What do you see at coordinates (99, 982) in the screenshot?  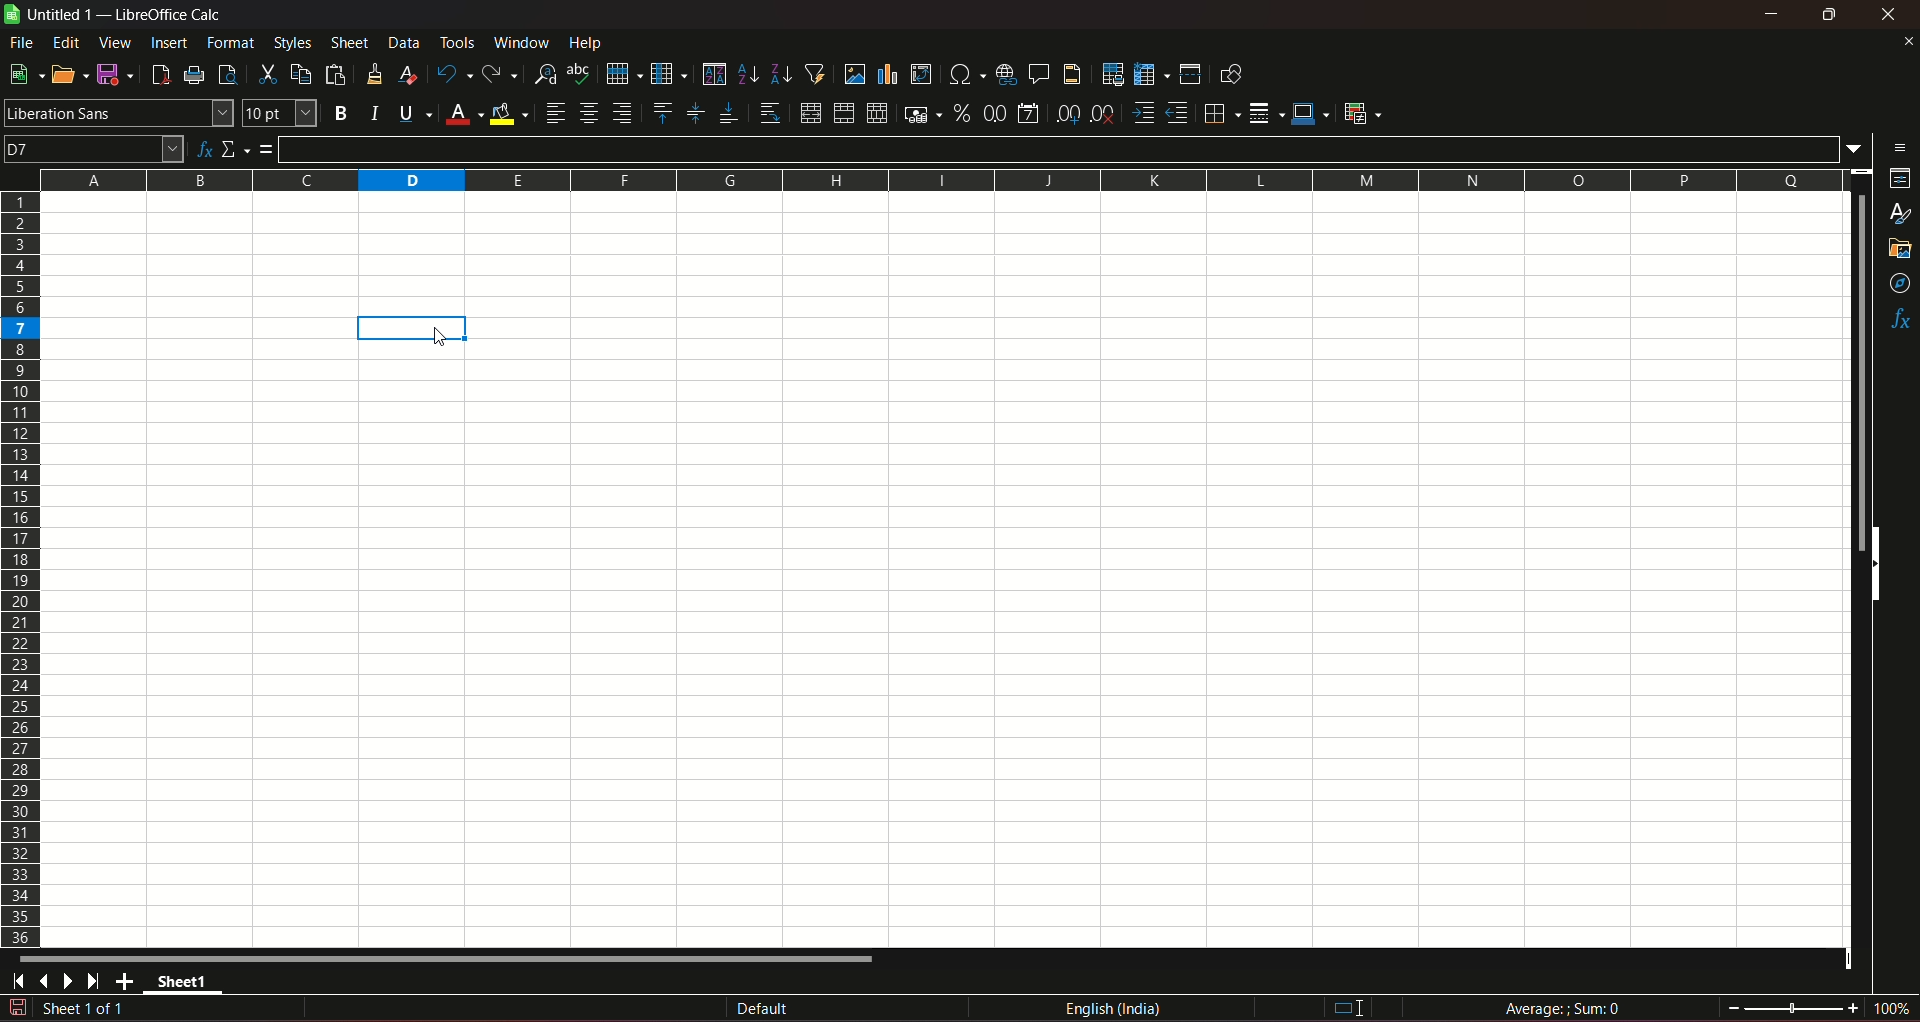 I see `scroll to last` at bounding box center [99, 982].